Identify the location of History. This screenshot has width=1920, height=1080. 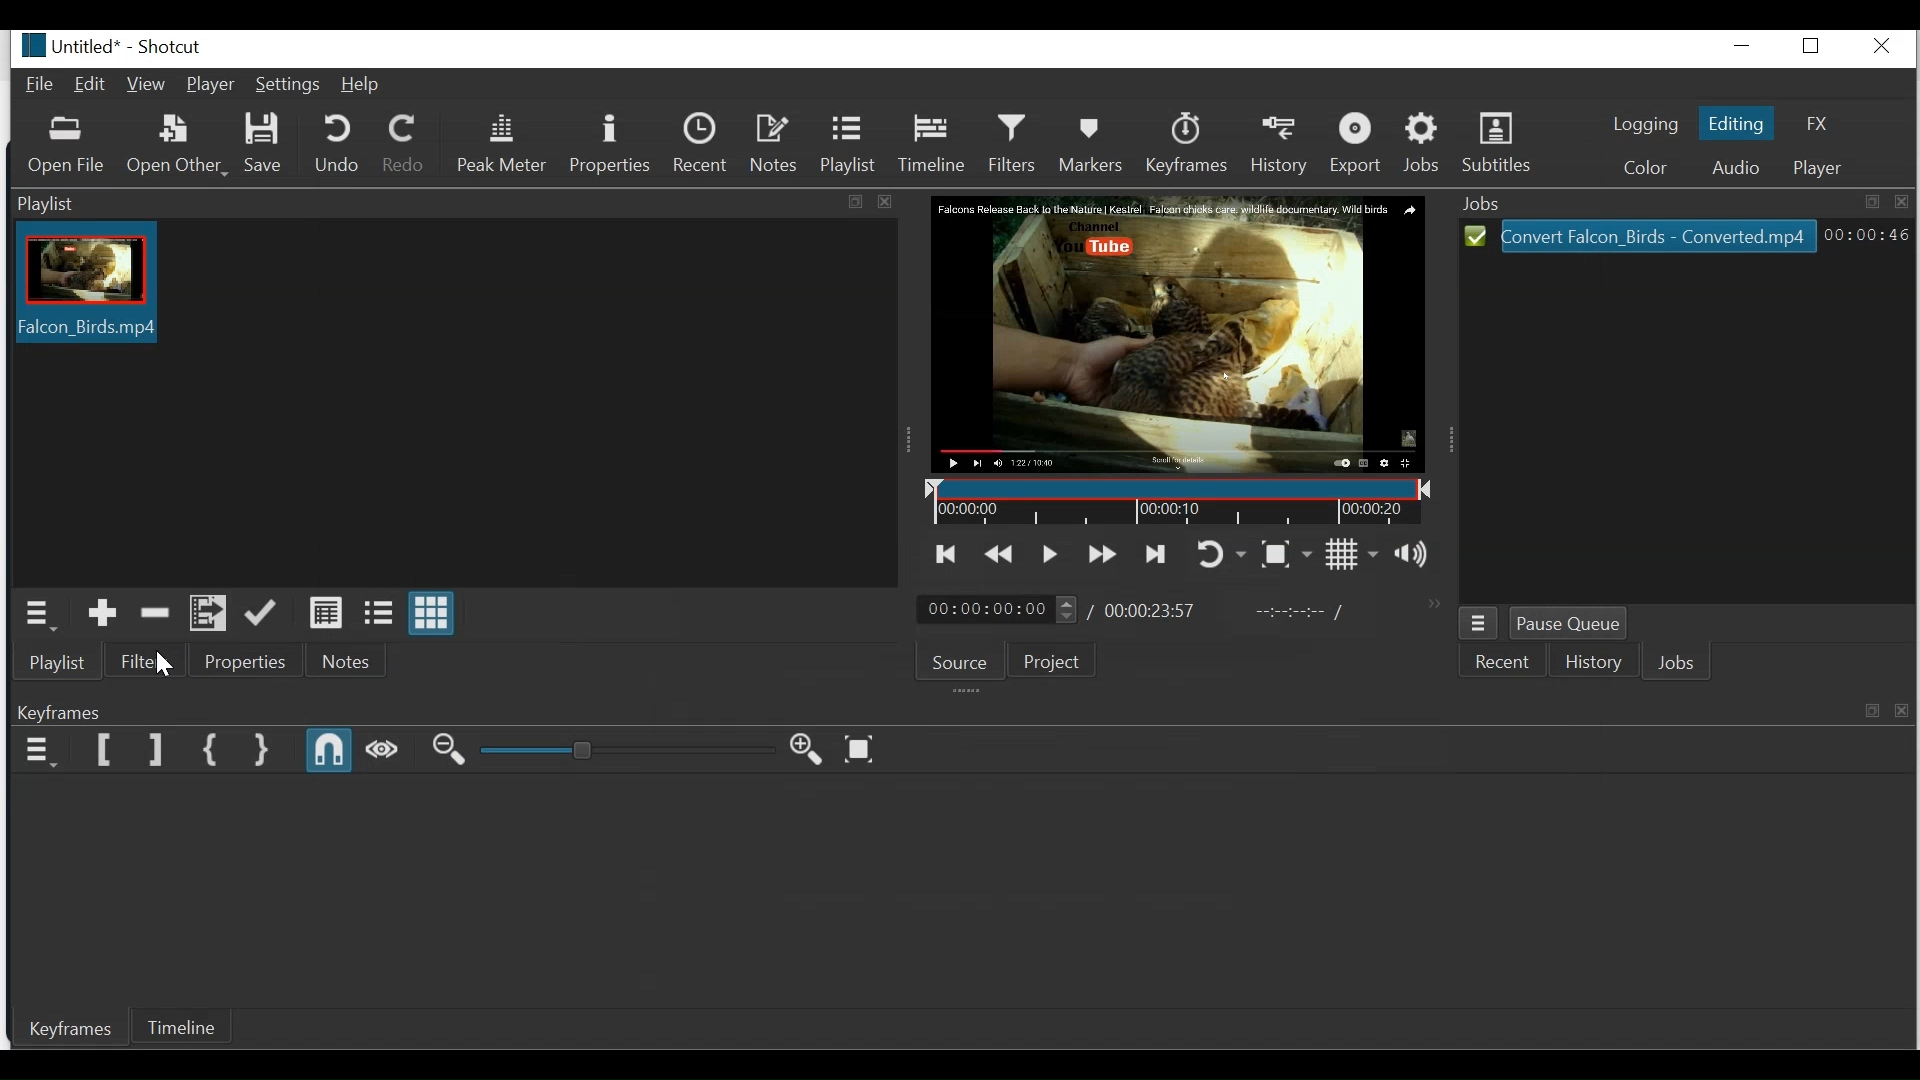
(1282, 145).